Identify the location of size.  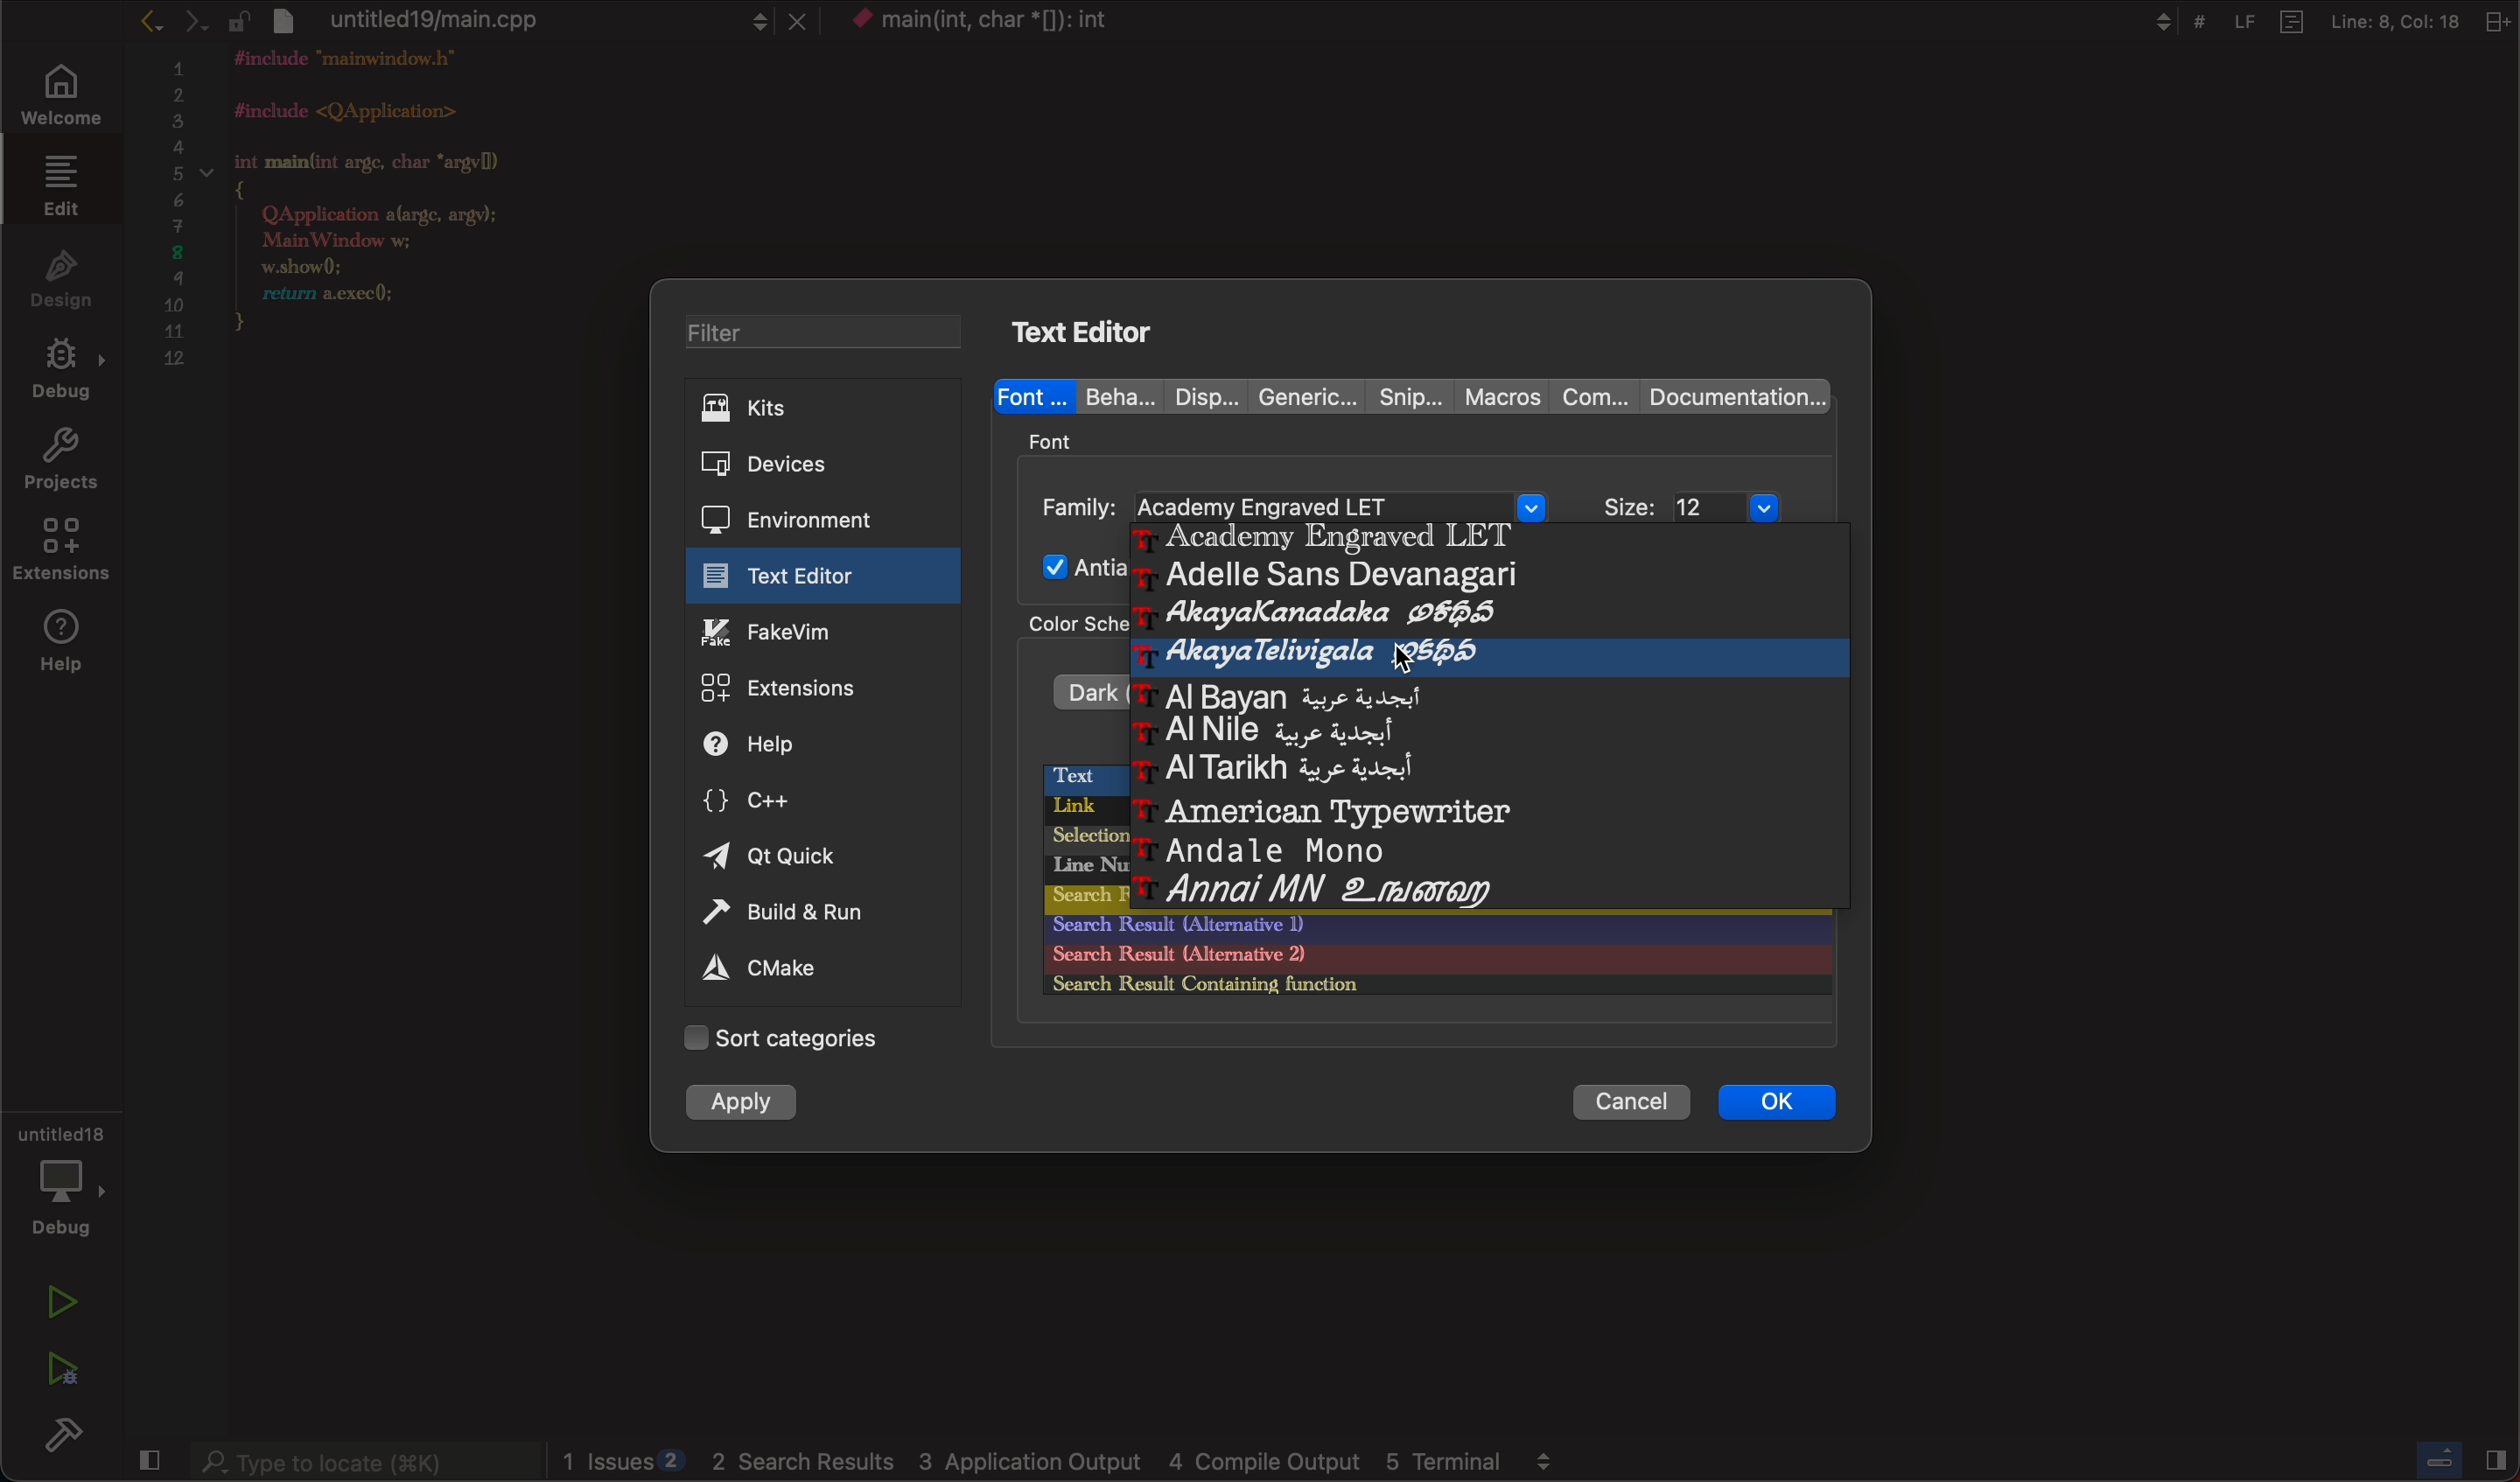
(1707, 507).